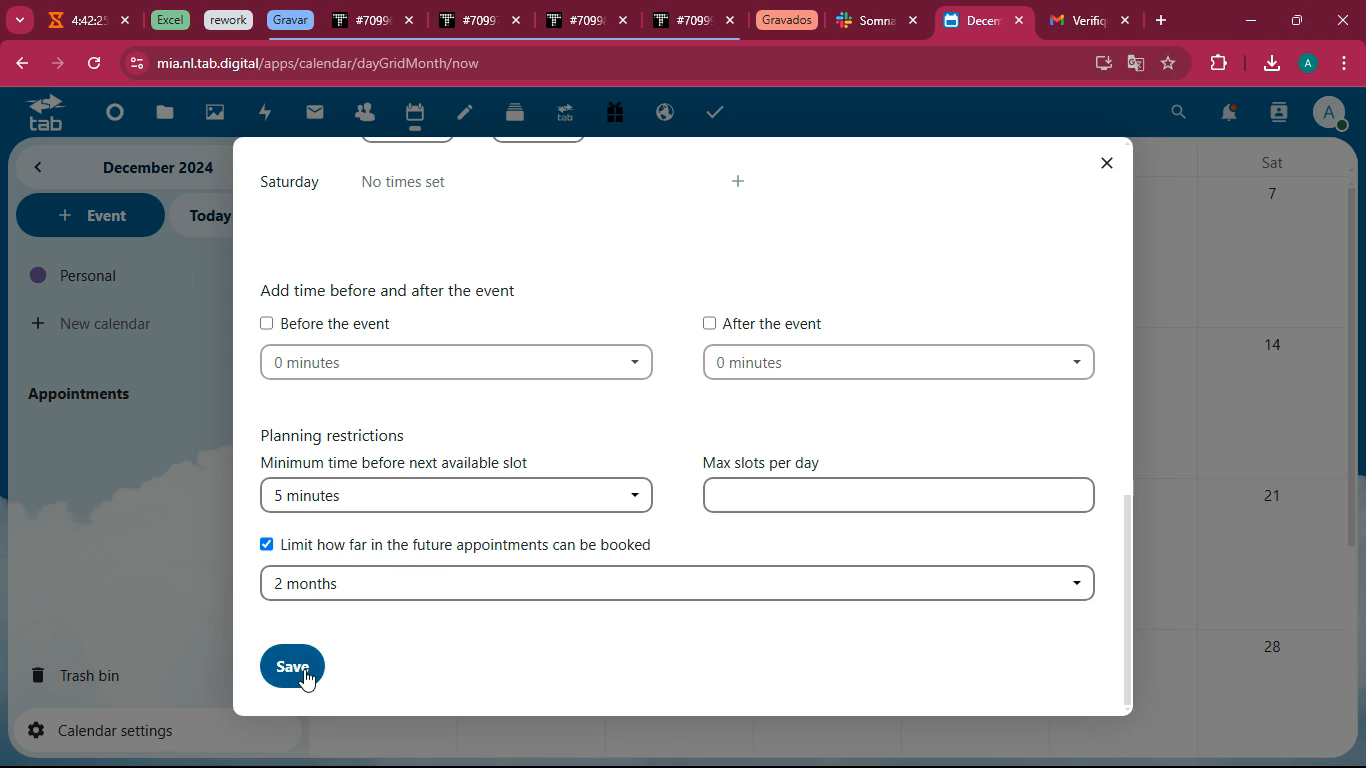  What do you see at coordinates (1227, 116) in the screenshot?
I see `notifications` at bounding box center [1227, 116].